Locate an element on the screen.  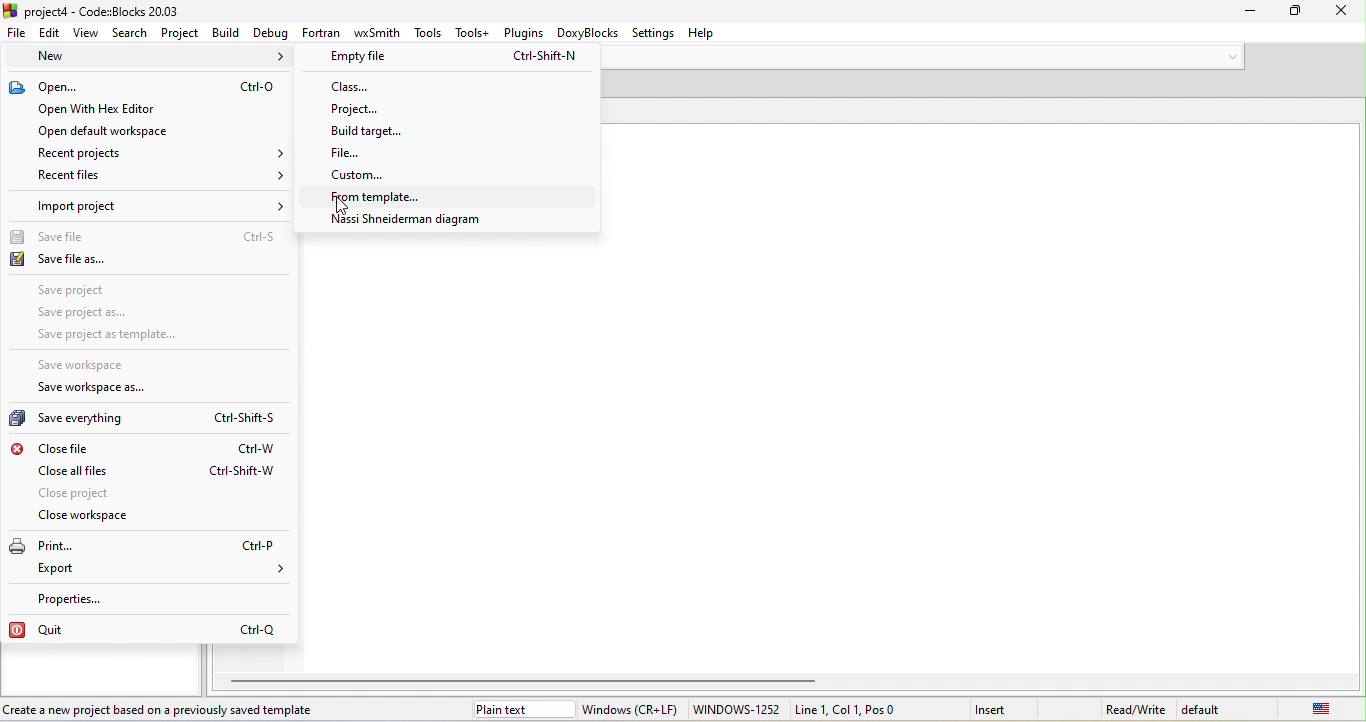
empty file is located at coordinates (450, 57).